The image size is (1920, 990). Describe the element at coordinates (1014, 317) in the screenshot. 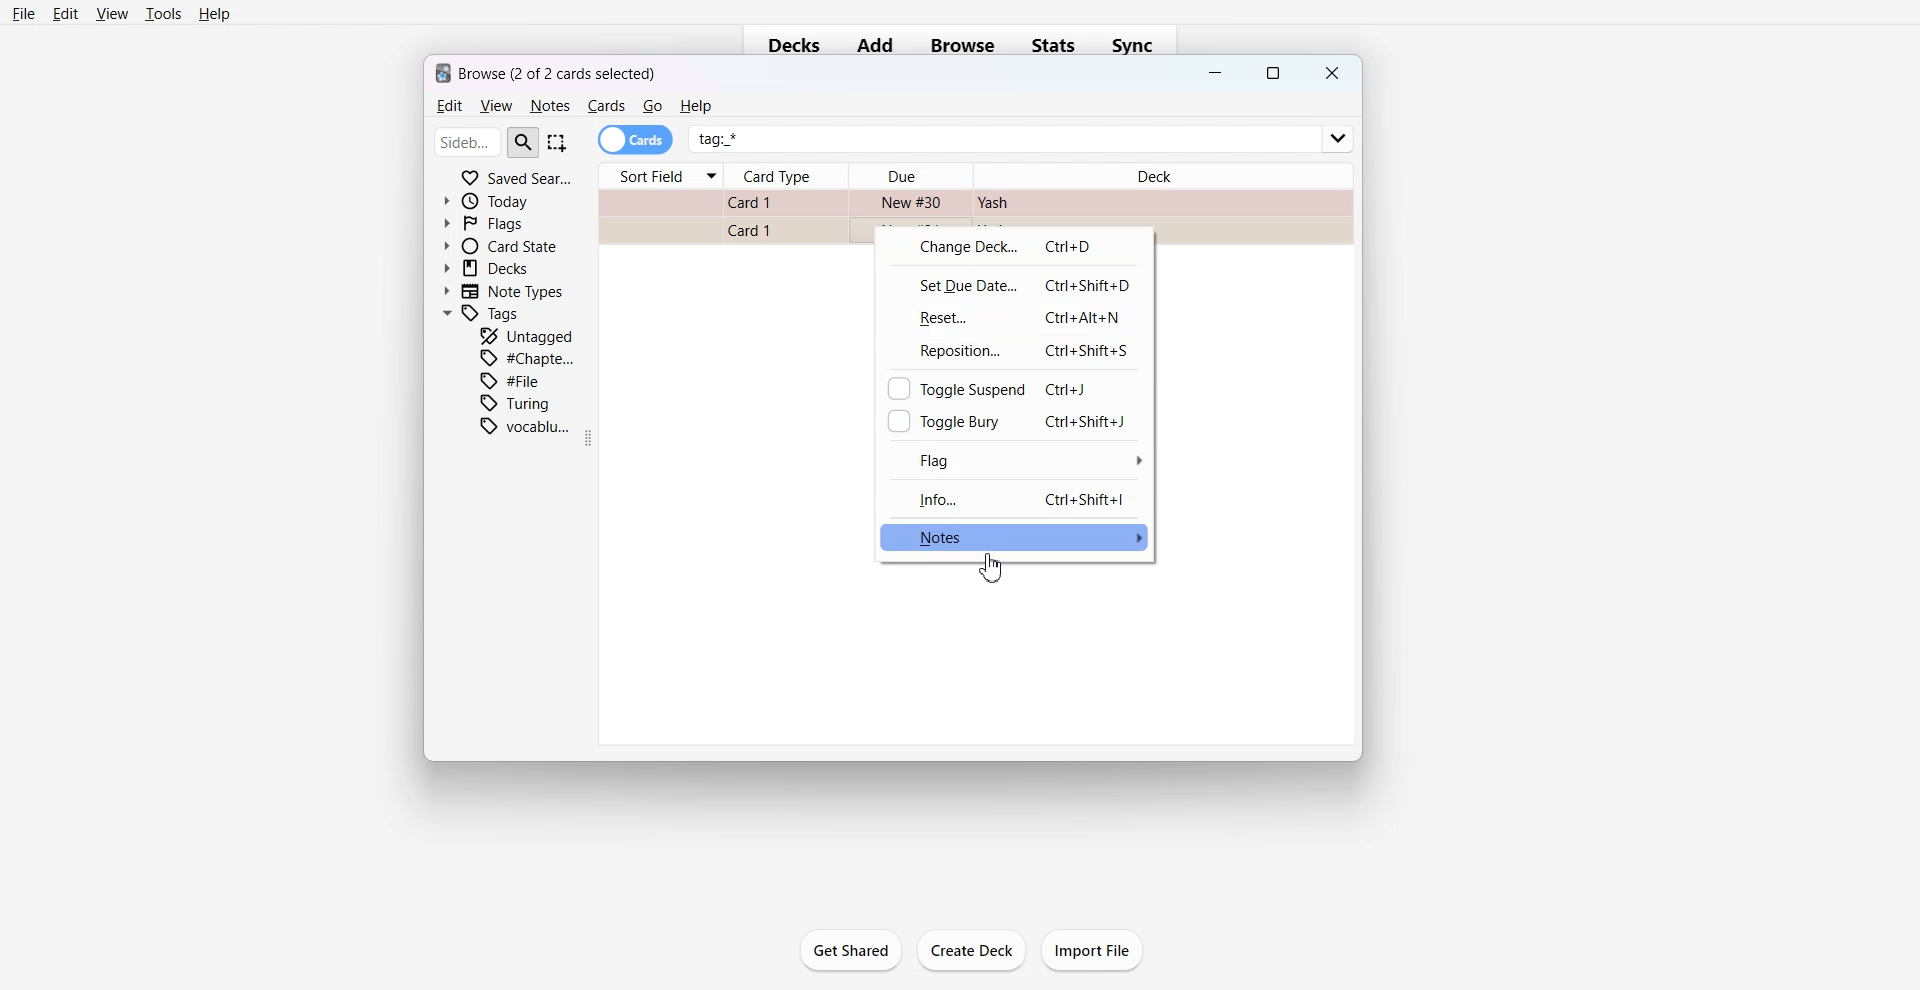

I see `Reset` at that location.